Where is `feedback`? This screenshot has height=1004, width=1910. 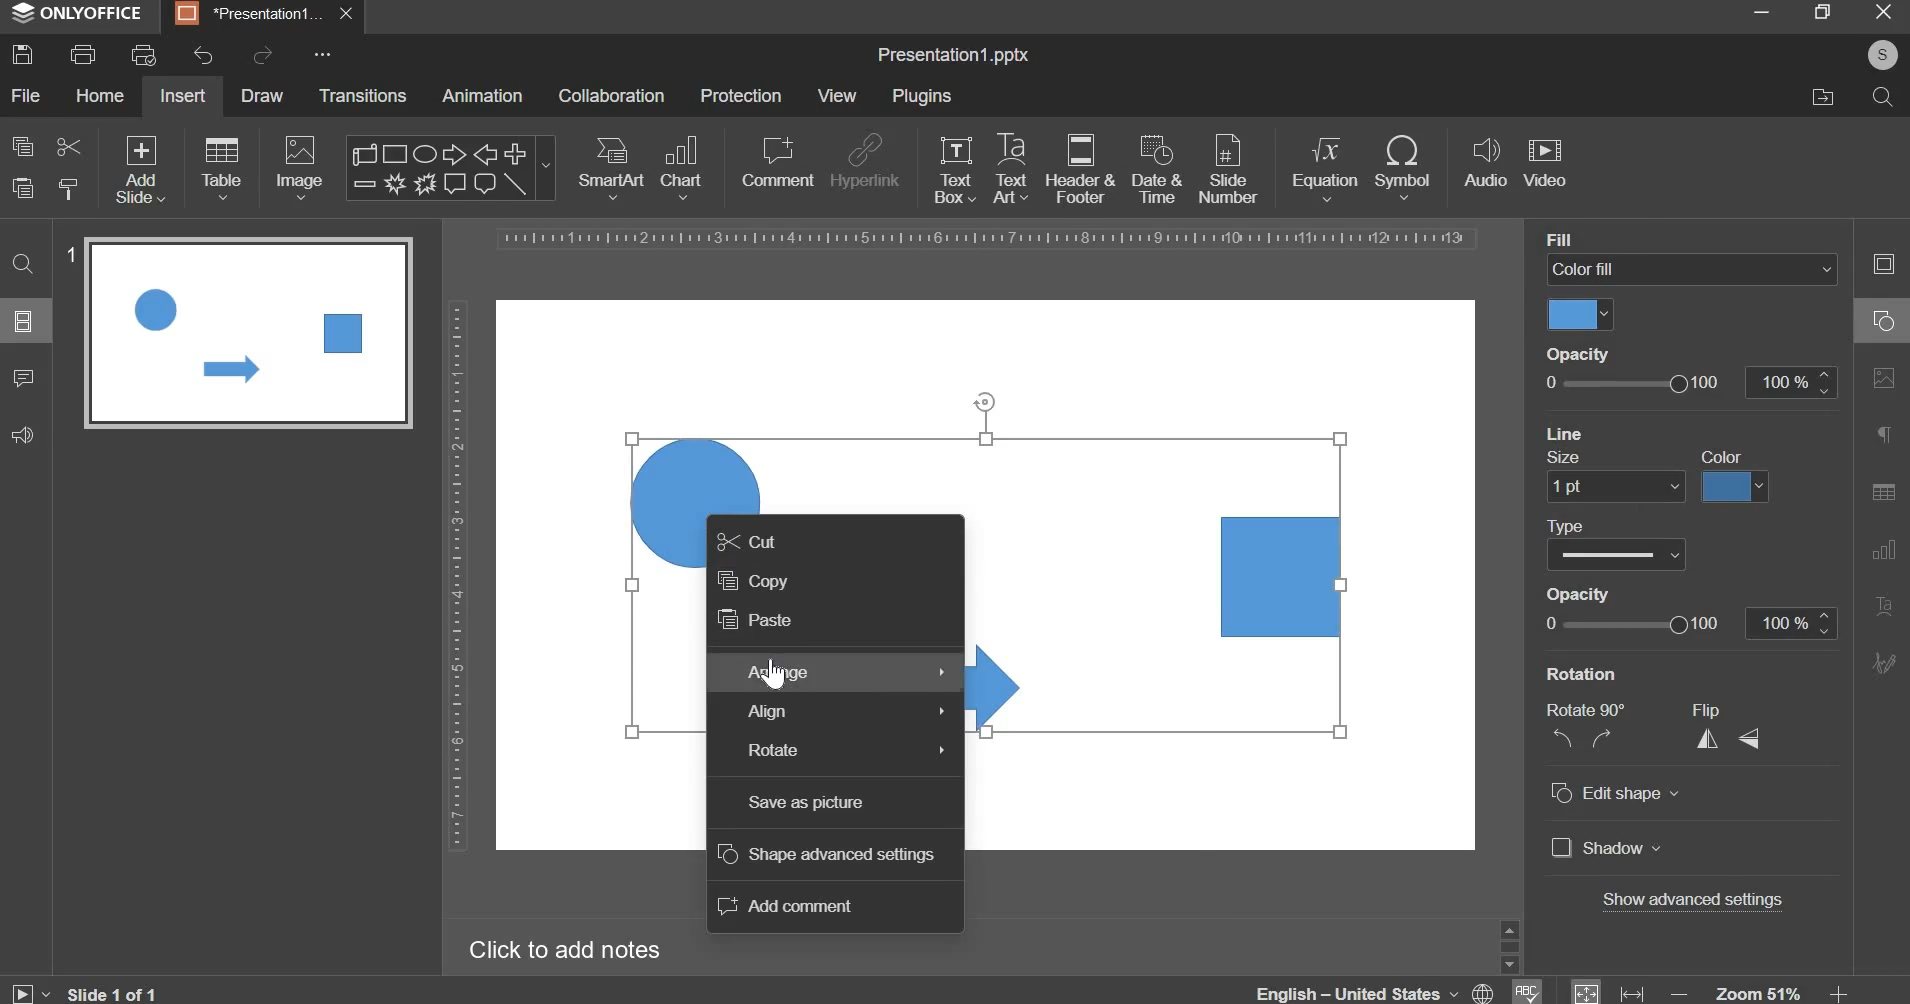 feedback is located at coordinates (22, 435).